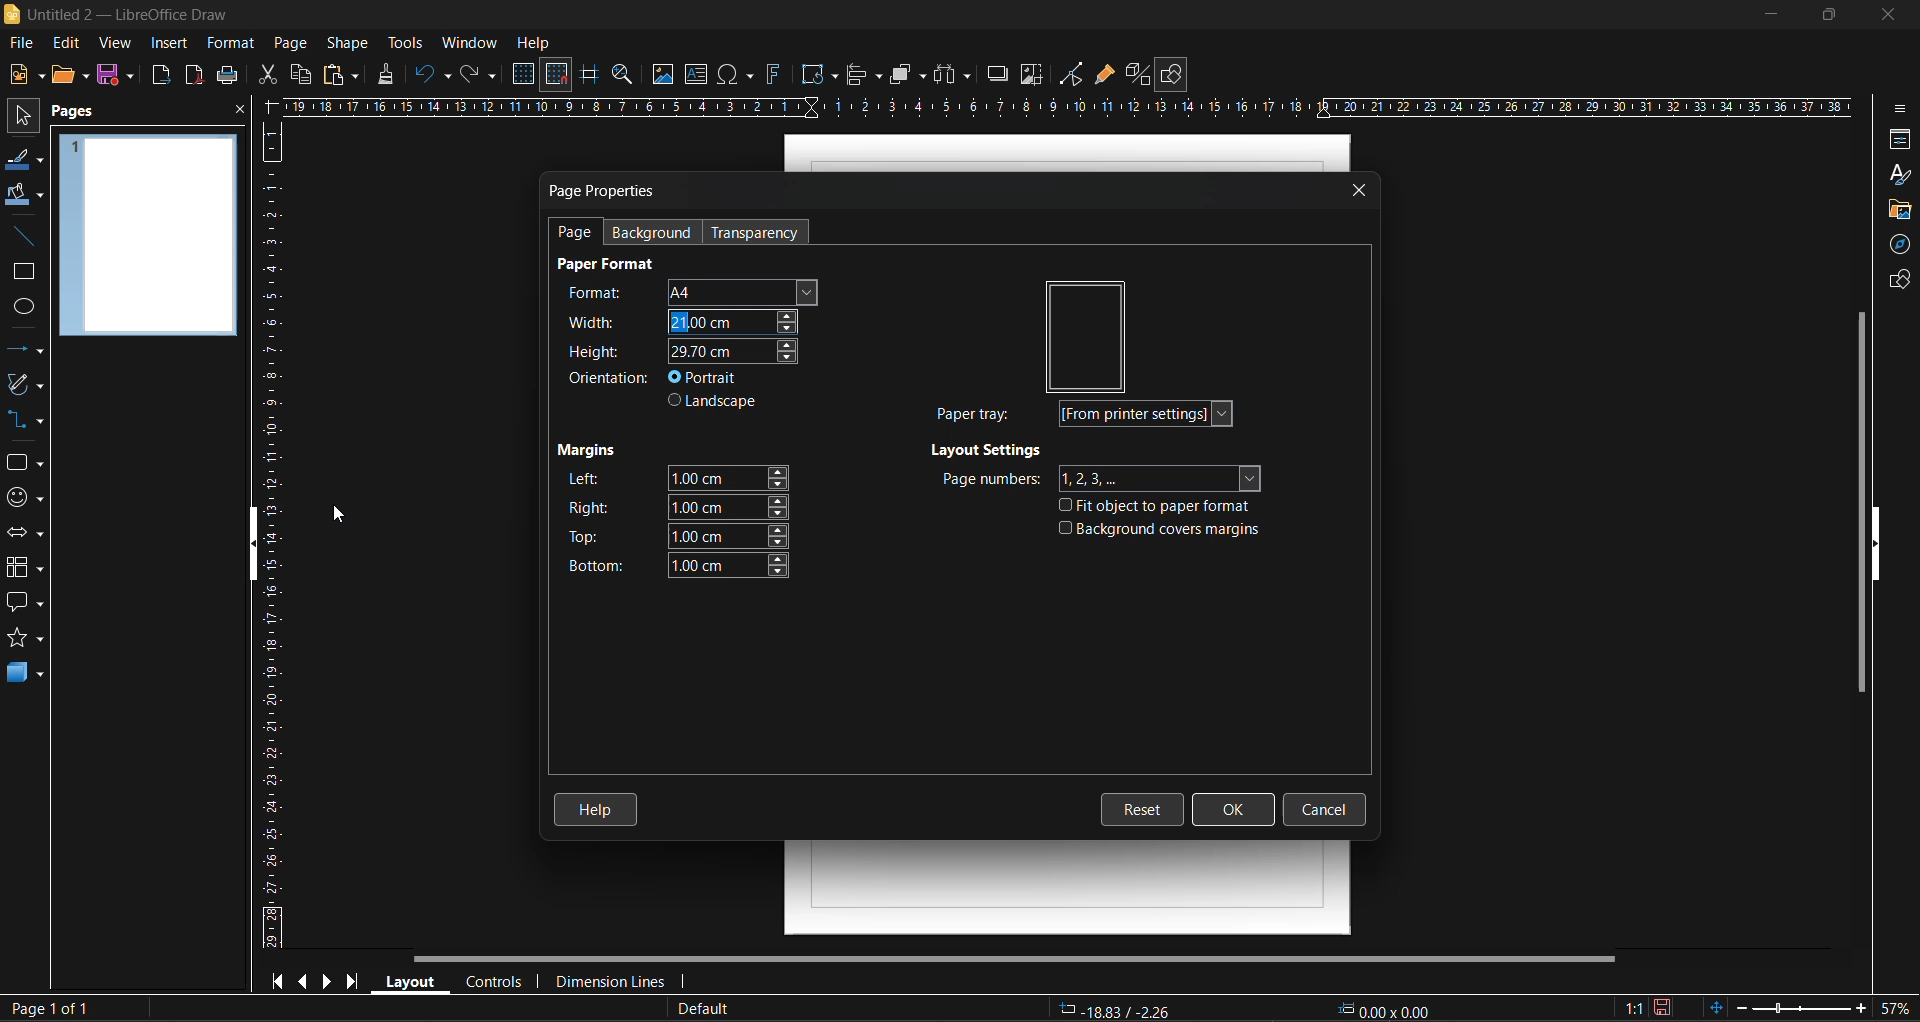 The width and height of the screenshot is (1920, 1022). What do you see at coordinates (25, 163) in the screenshot?
I see `line color` at bounding box center [25, 163].